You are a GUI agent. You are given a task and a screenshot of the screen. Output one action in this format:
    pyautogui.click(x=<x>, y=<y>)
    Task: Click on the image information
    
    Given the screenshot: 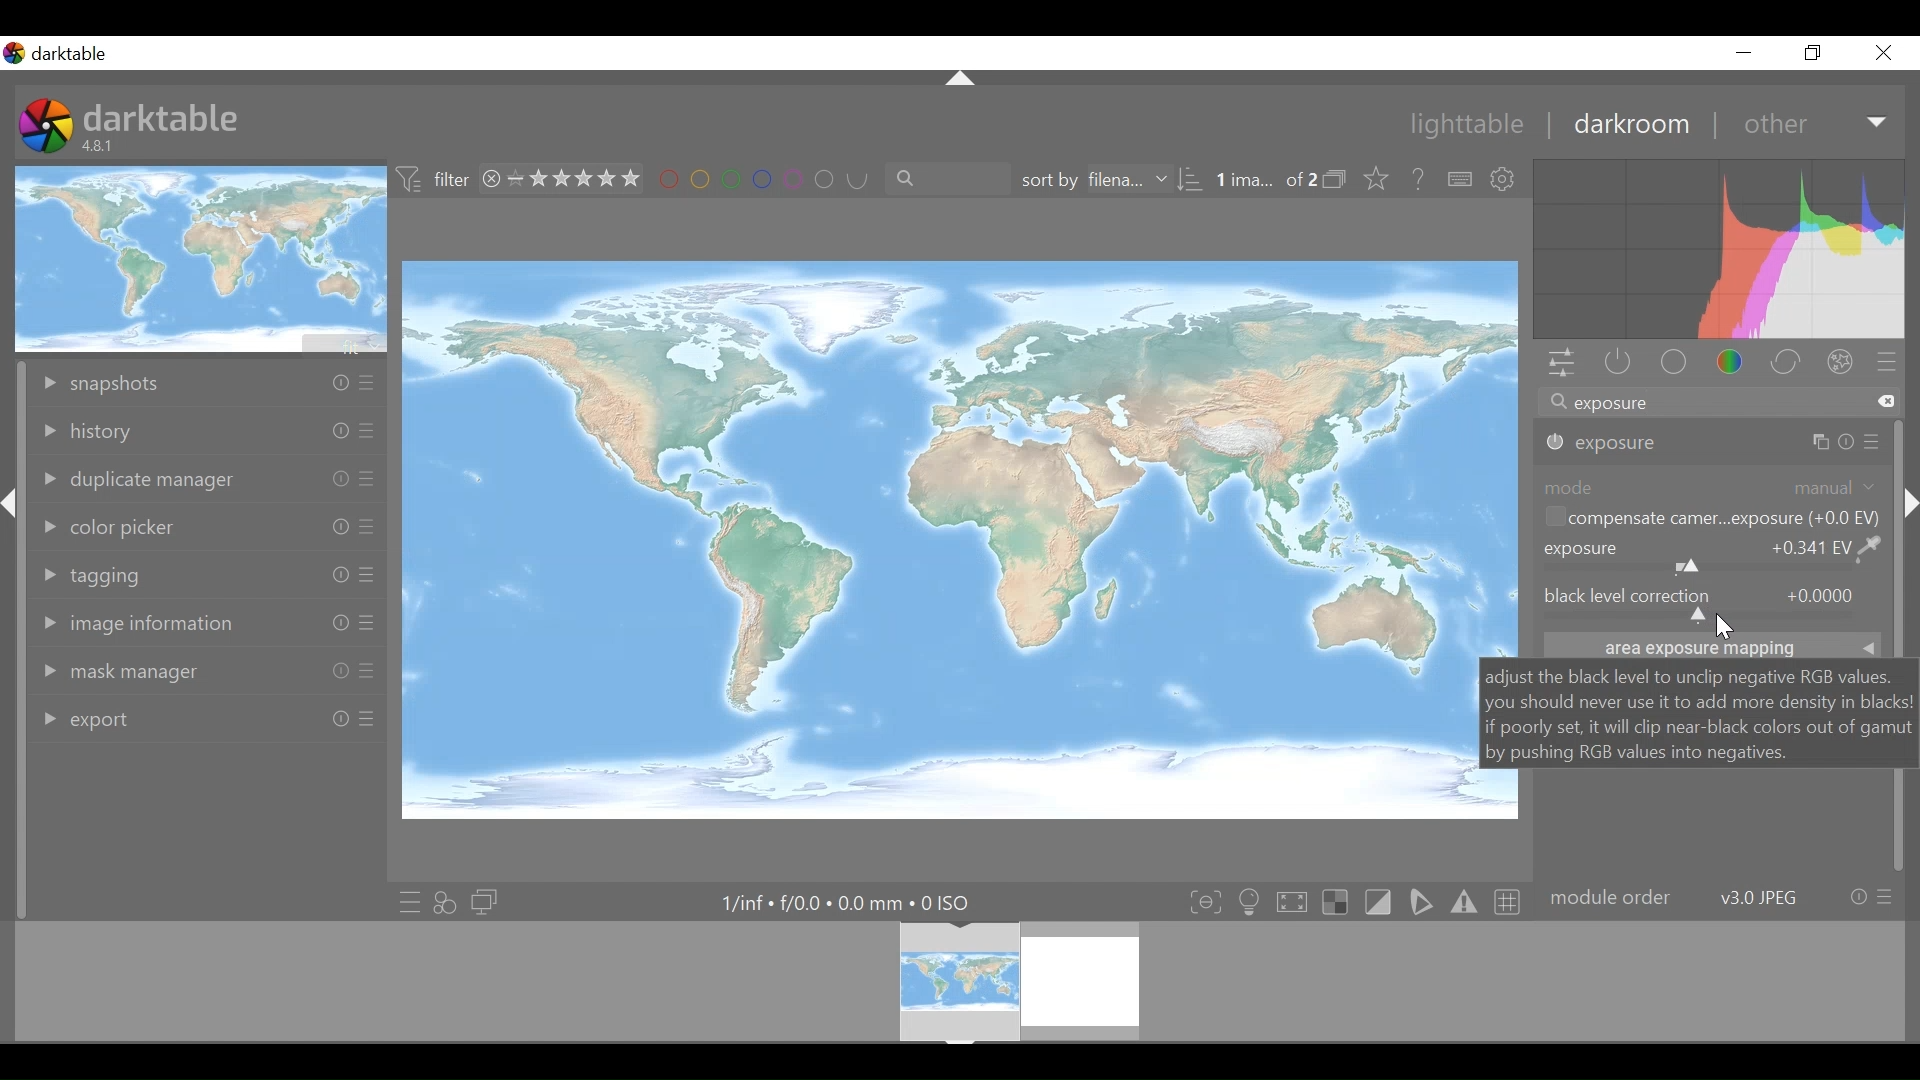 What is the action you would take?
    pyautogui.click(x=206, y=626)
    